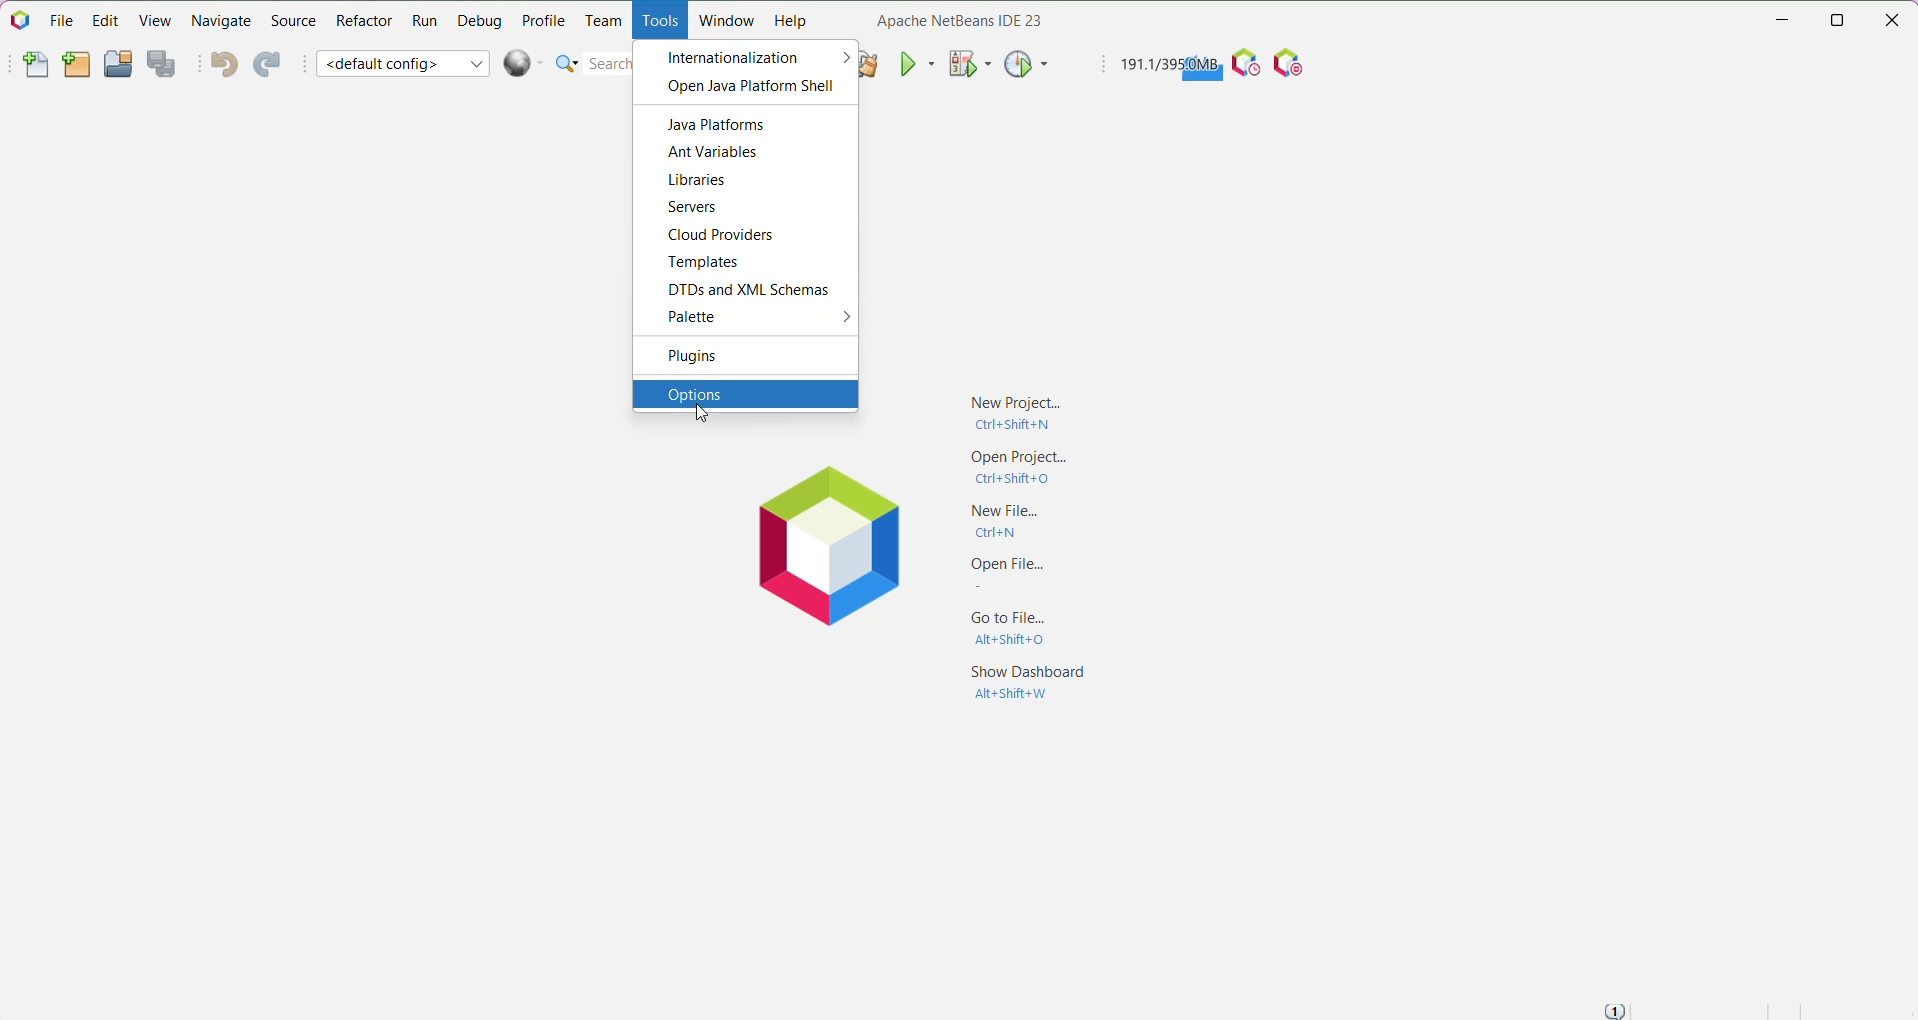  I want to click on Open Project, so click(118, 63).